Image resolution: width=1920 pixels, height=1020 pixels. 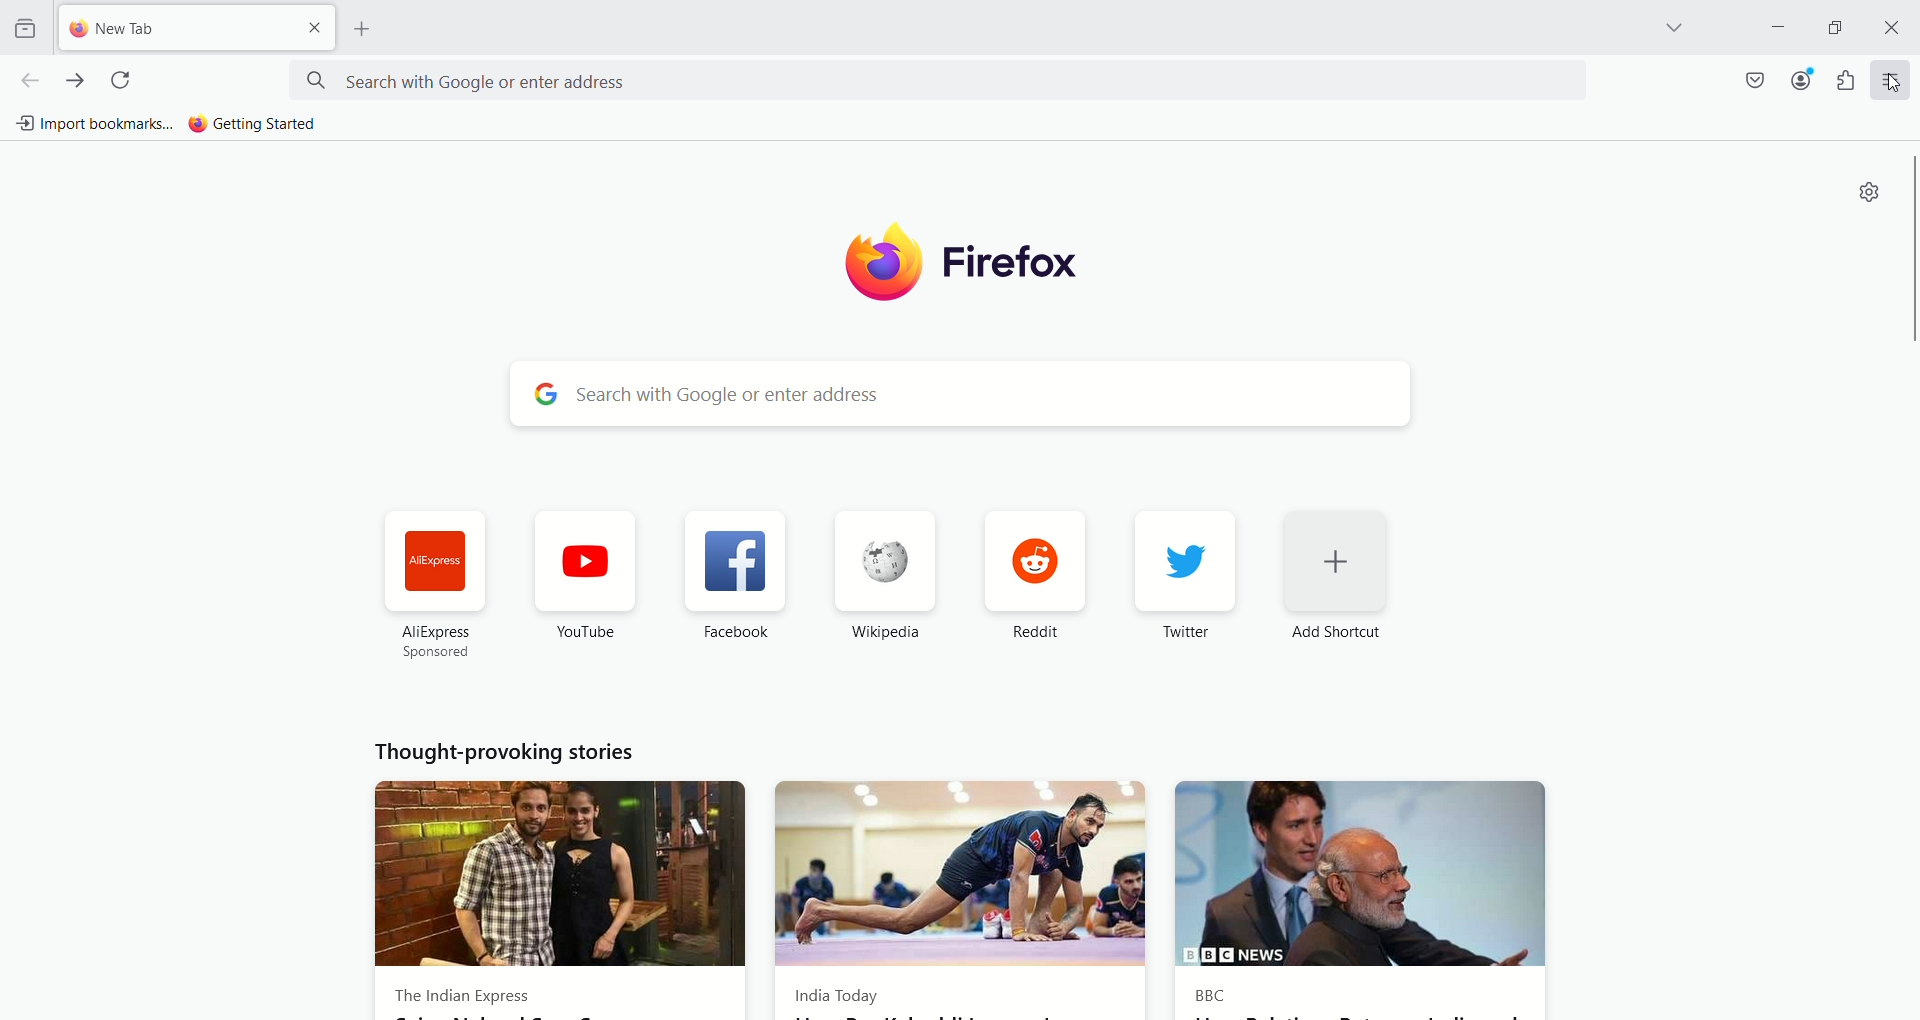 I want to click on The Indian express, so click(x=566, y=899).